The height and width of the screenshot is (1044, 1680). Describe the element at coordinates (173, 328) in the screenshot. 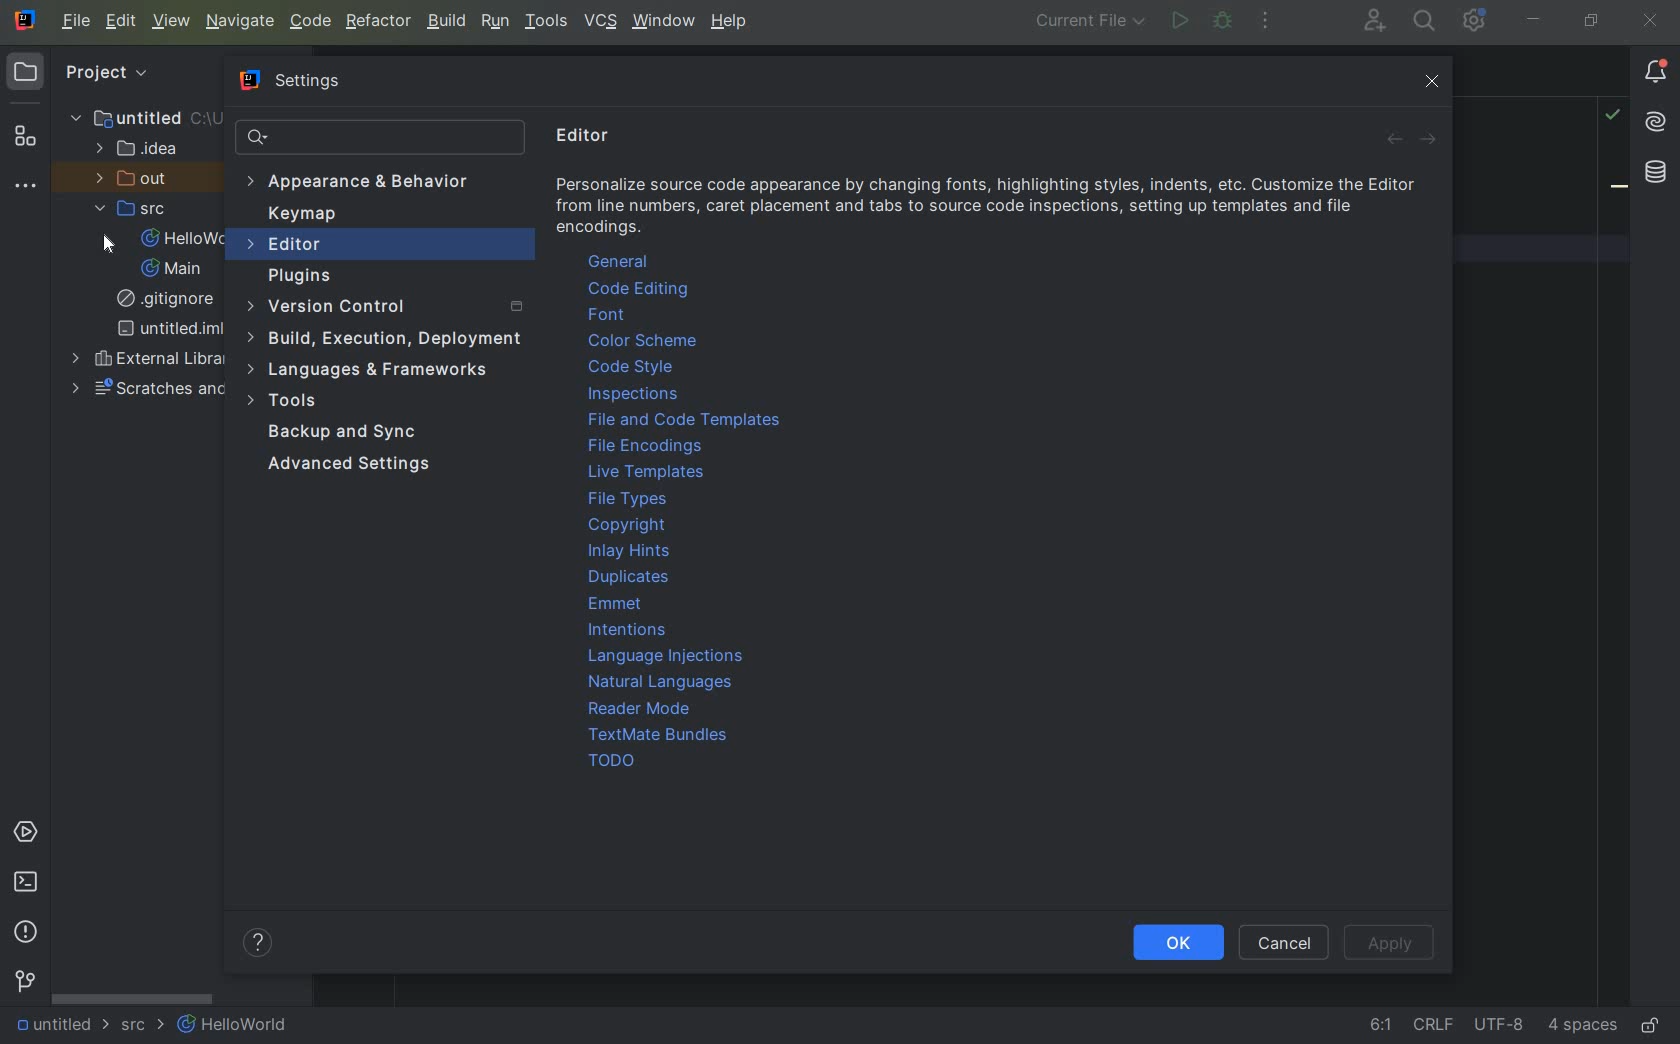

I see `UNTITLED` at that location.